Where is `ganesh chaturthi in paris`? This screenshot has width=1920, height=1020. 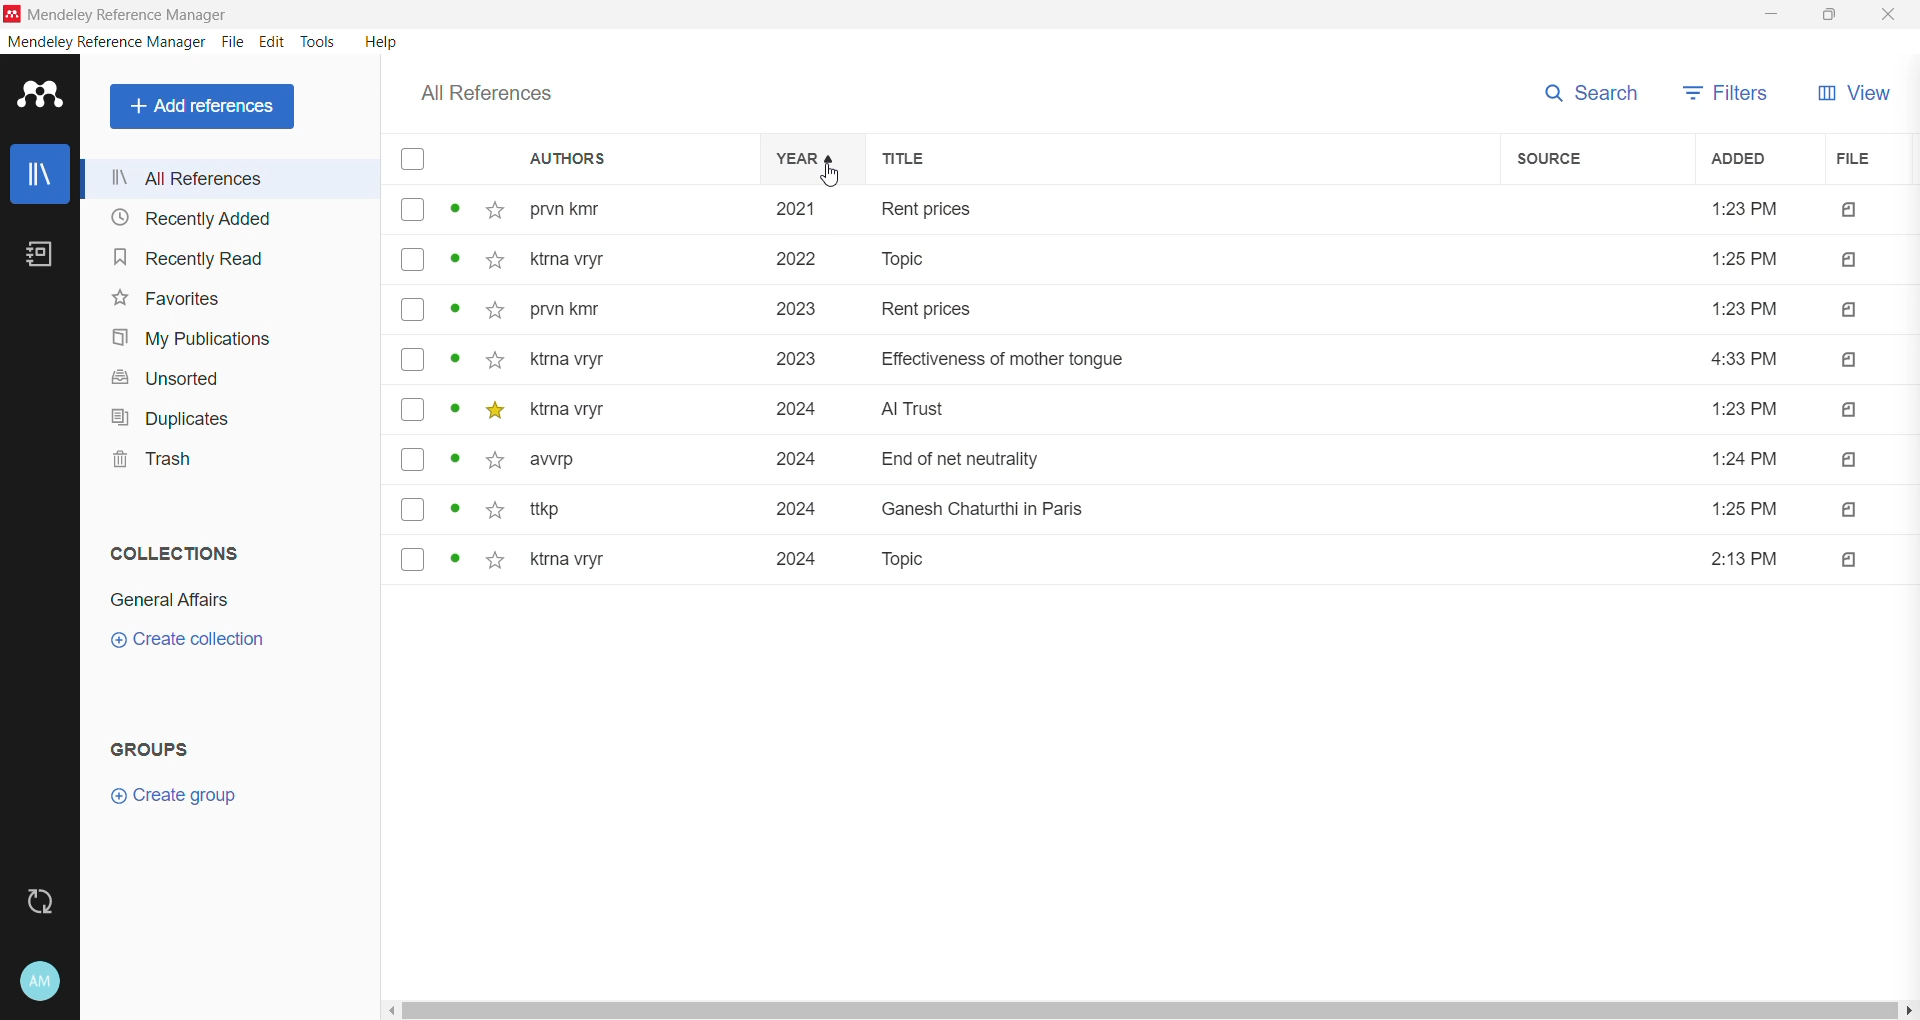
ganesh chaturthi in paris is located at coordinates (1000, 511).